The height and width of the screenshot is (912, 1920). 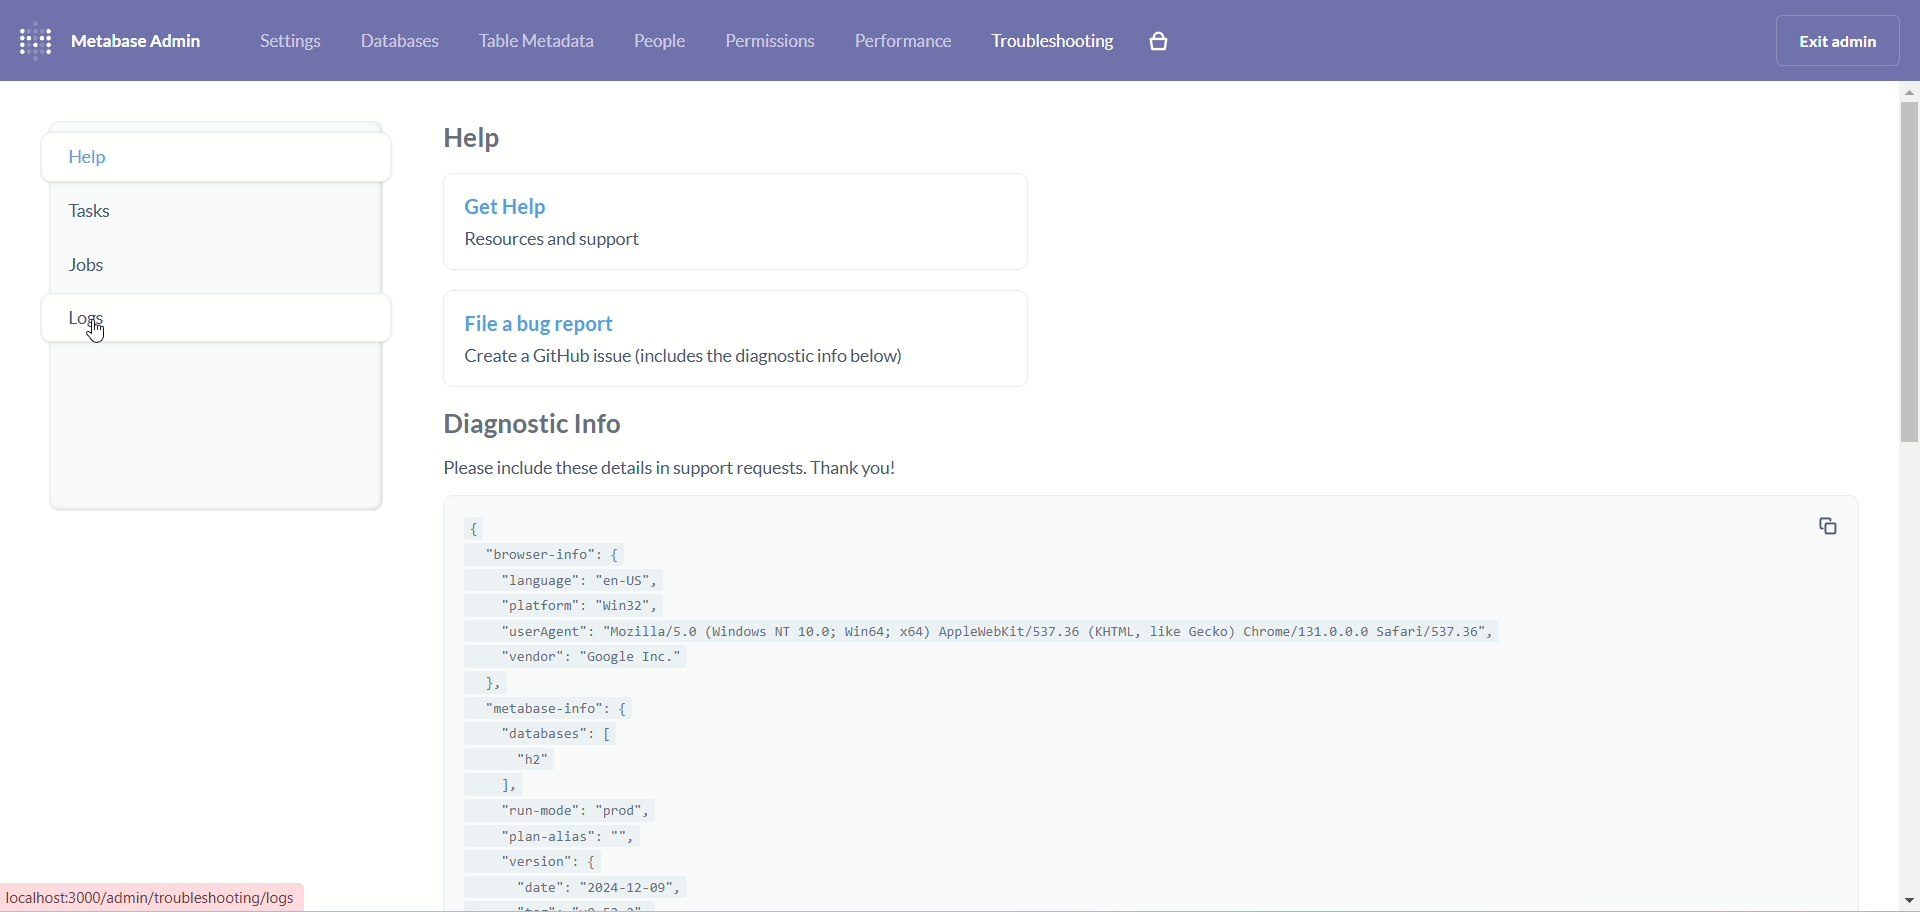 What do you see at coordinates (1908, 500) in the screenshot?
I see `vertical scroll bar` at bounding box center [1908, 500].